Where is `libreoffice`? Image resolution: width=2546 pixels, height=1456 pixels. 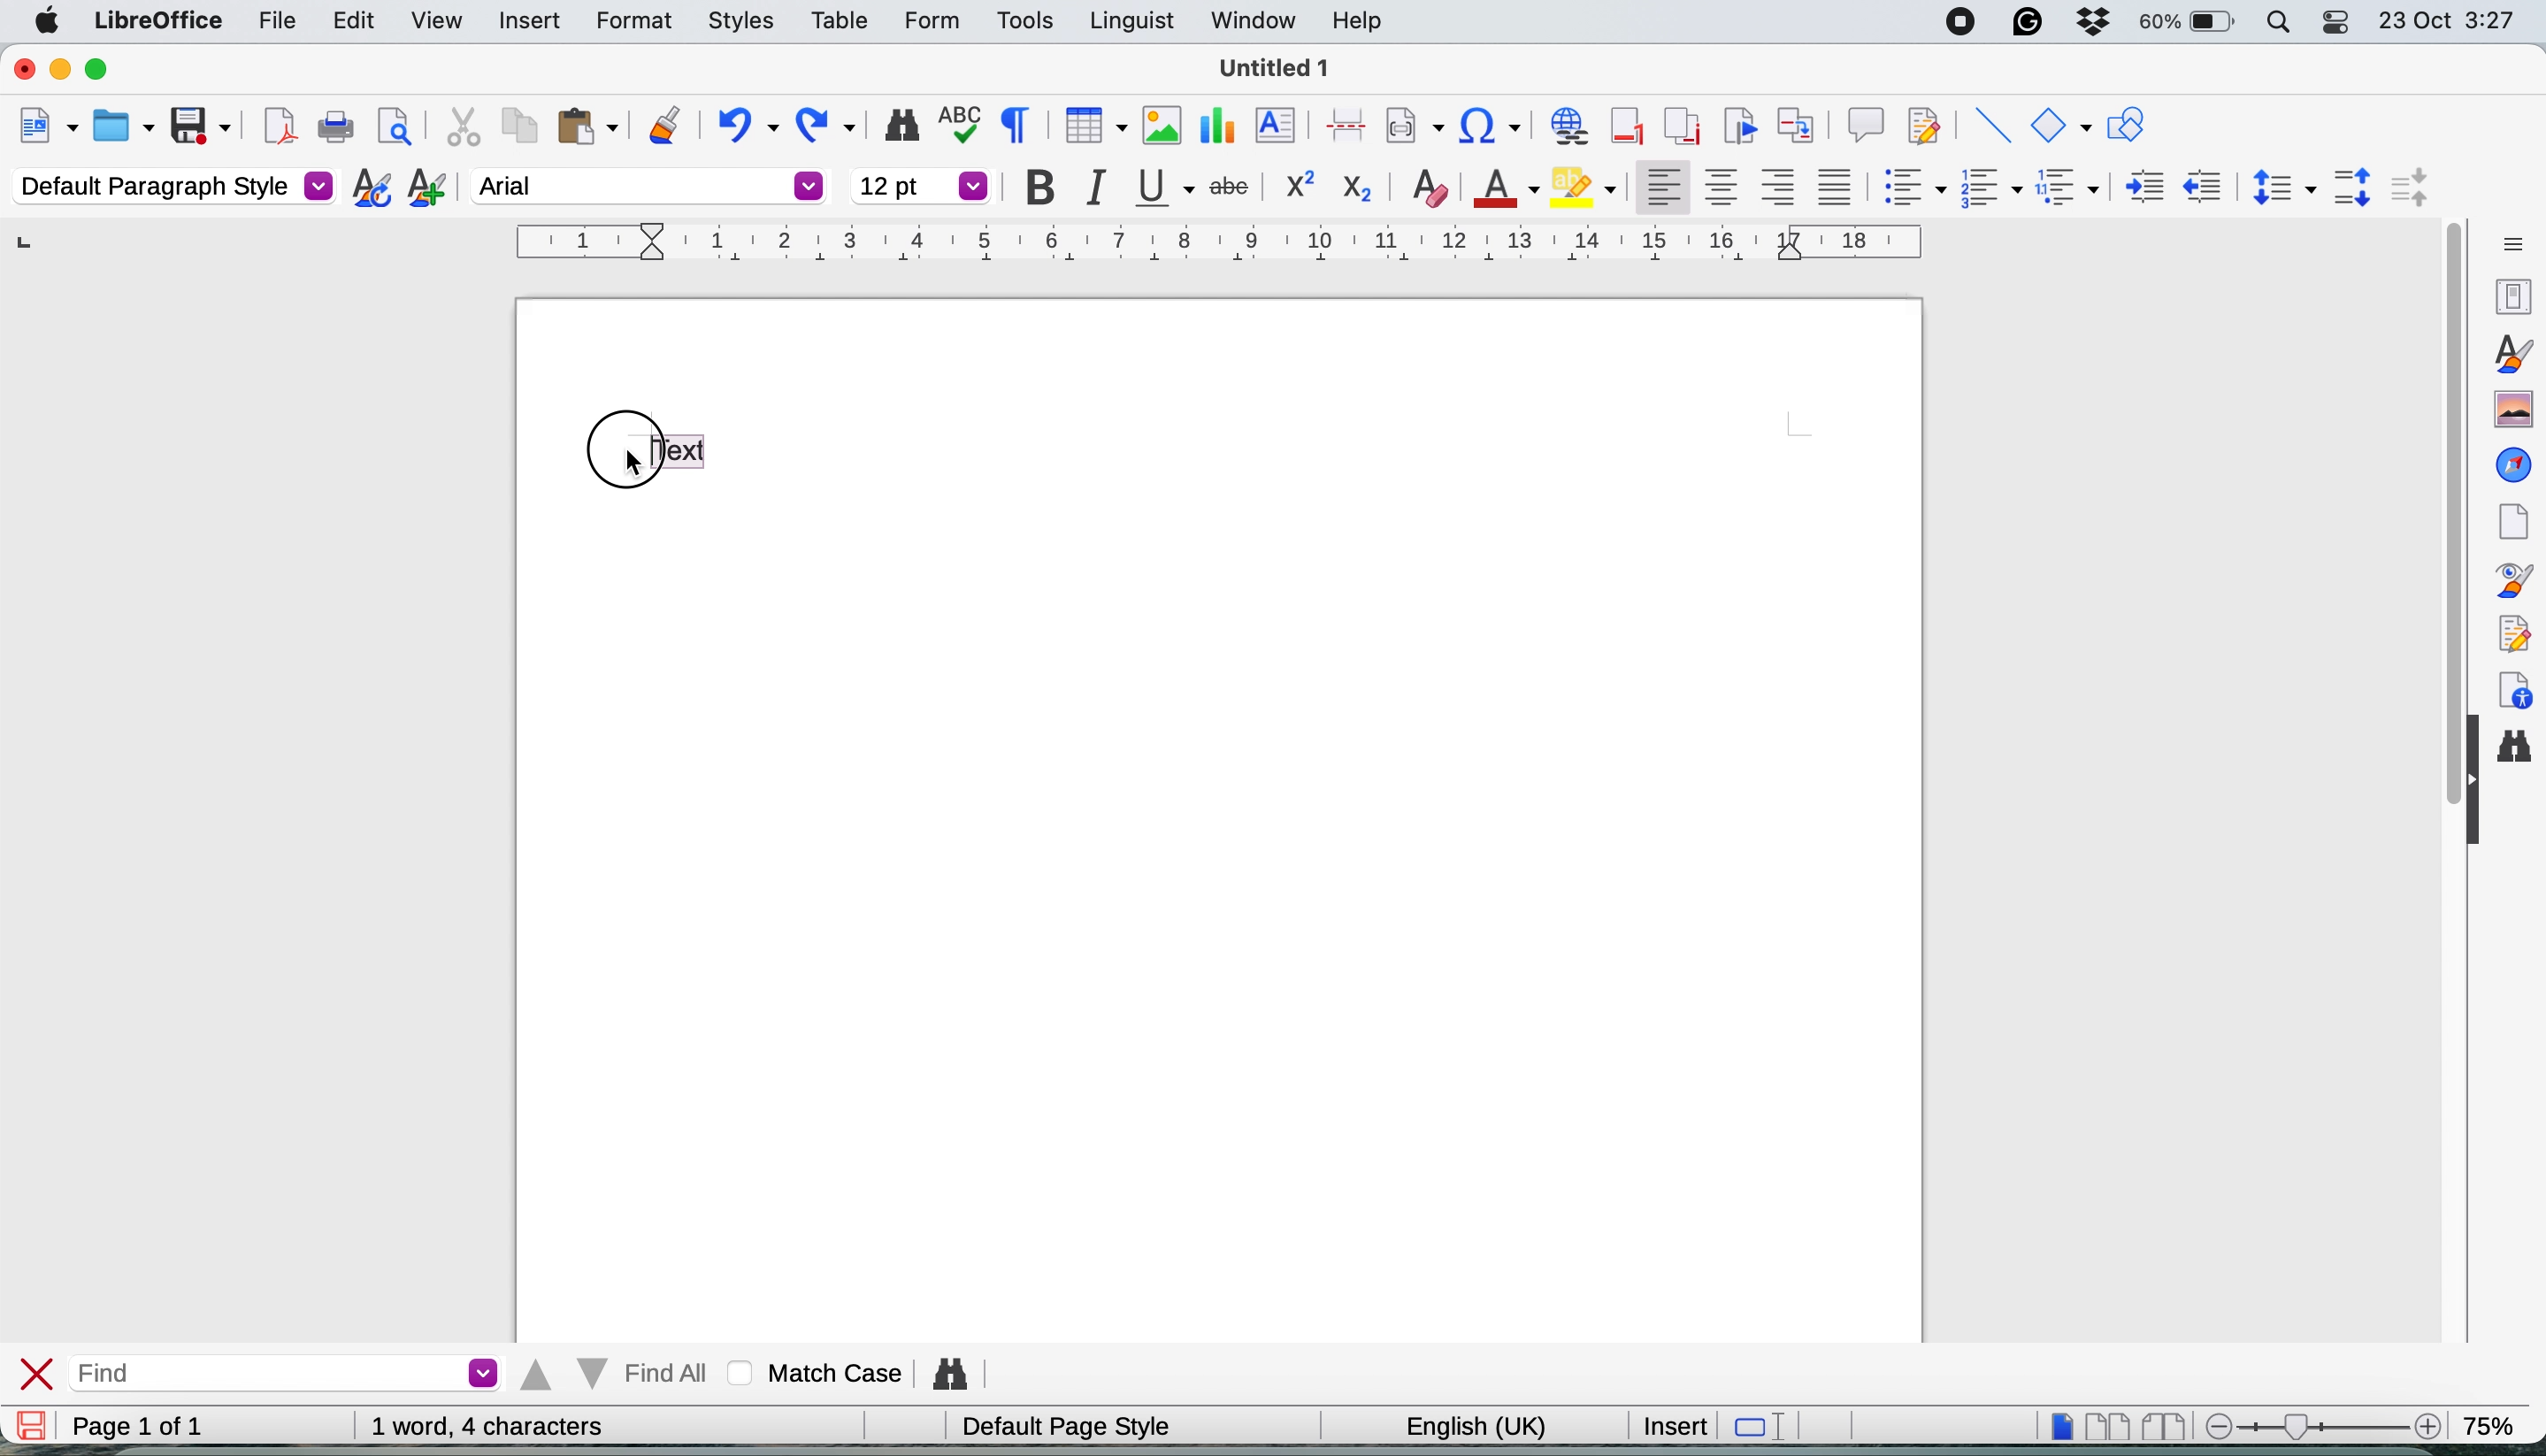
libreoffice is located at coordinates (154, 24).